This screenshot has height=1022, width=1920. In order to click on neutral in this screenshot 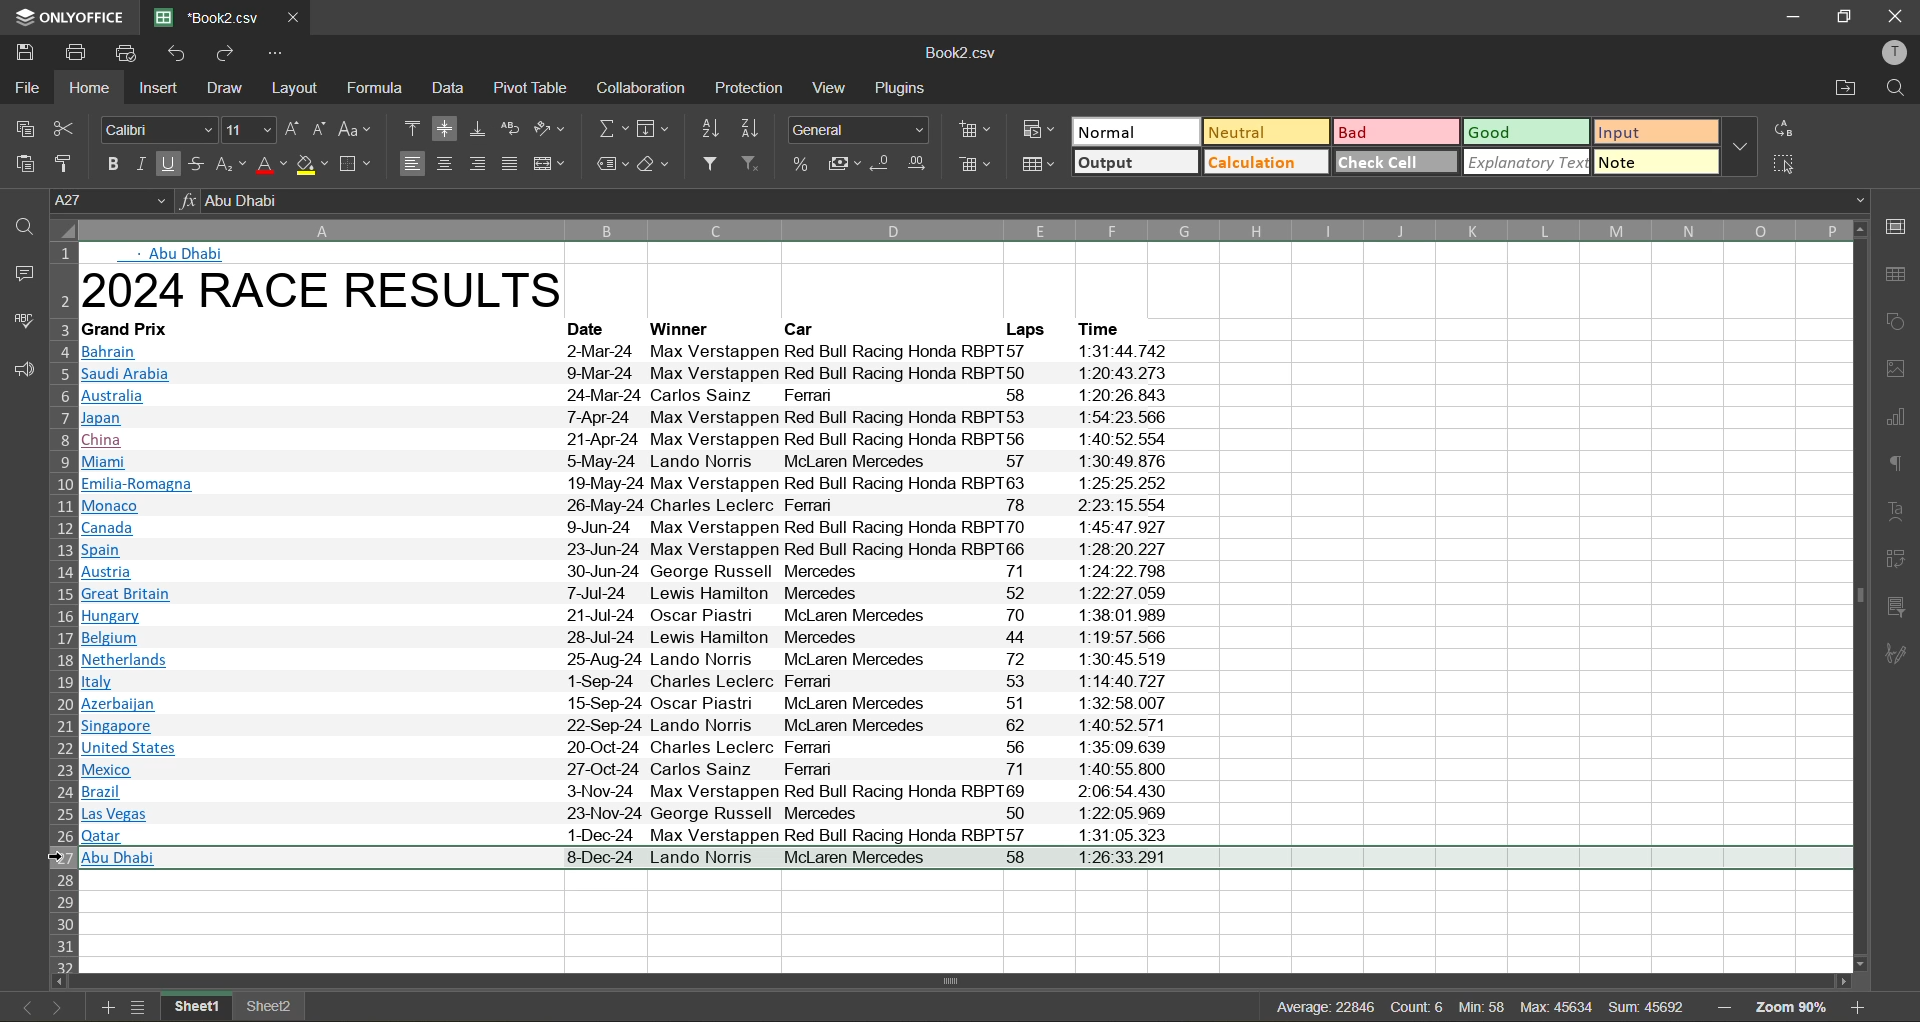, I will do `click(1262, 131)`.